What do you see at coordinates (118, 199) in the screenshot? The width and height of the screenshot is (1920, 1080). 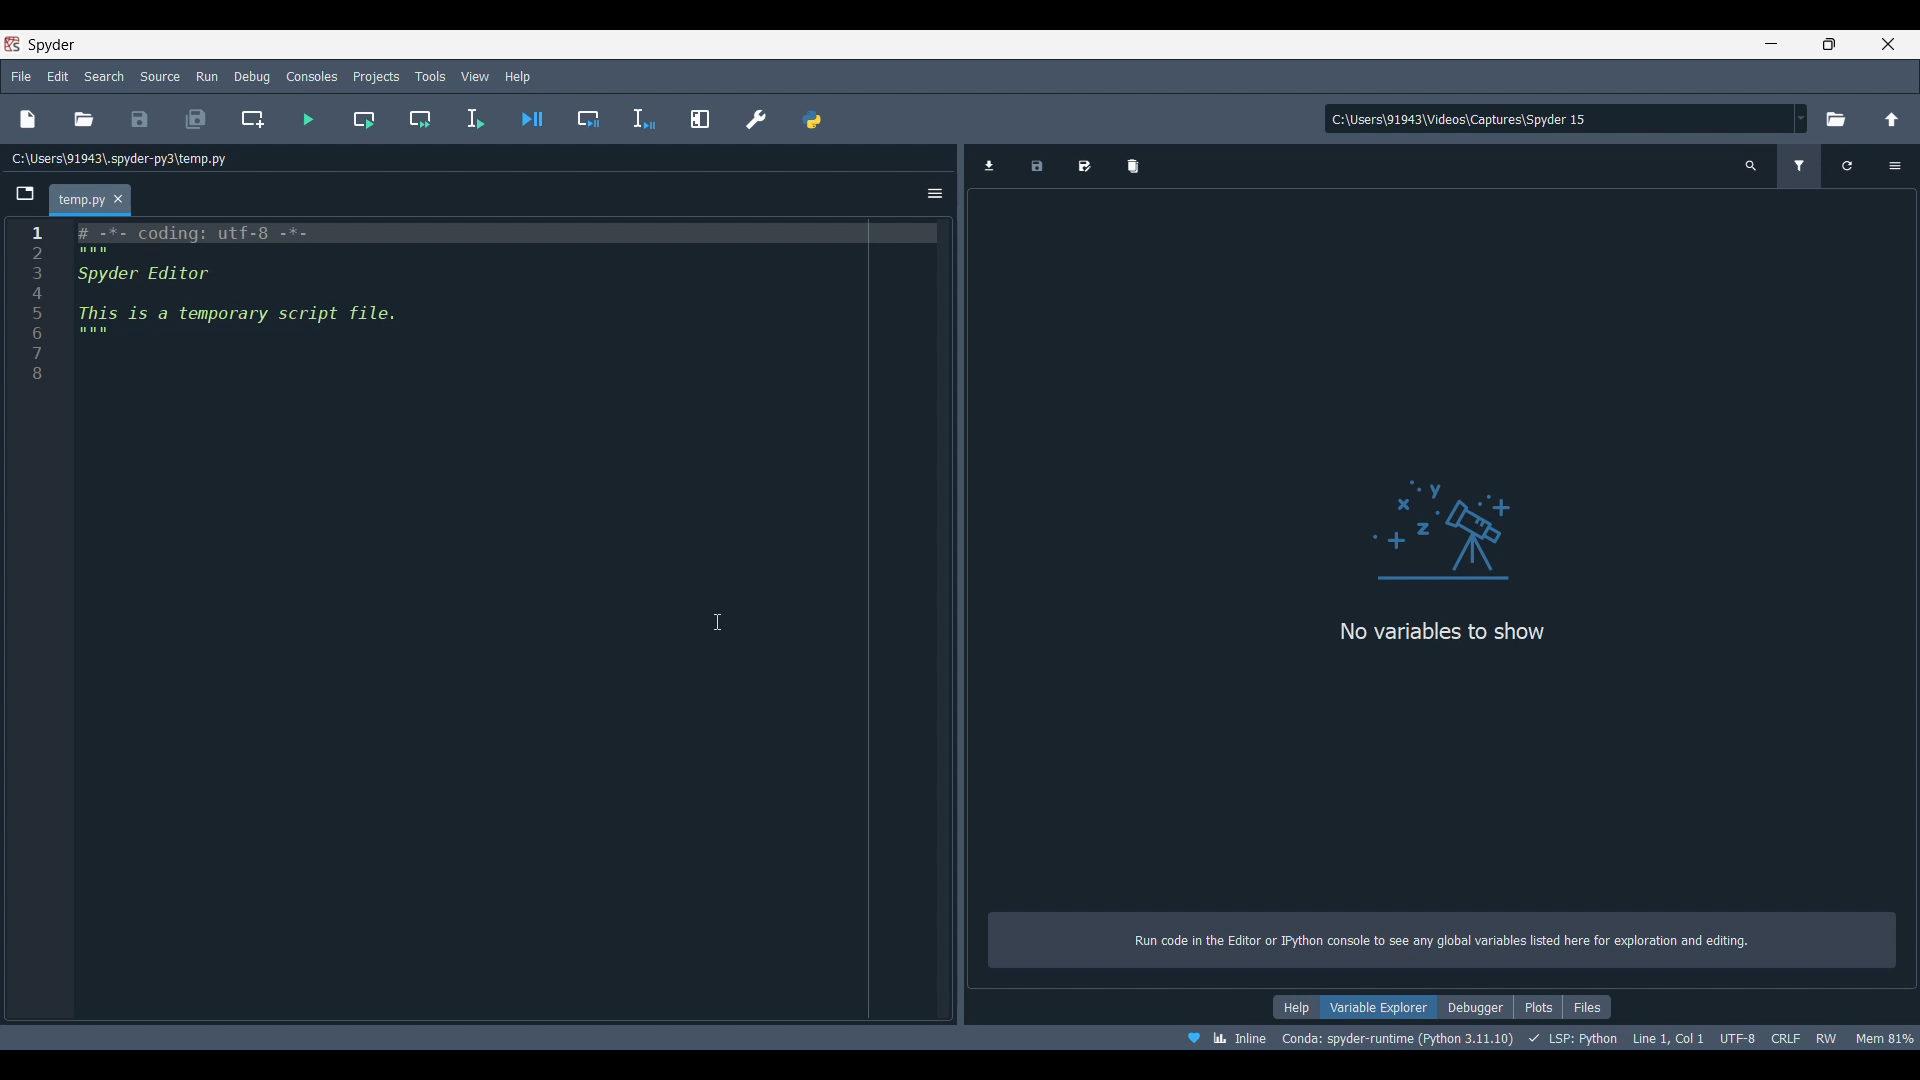 I see `Close tab` at bounding box center [118, 199].